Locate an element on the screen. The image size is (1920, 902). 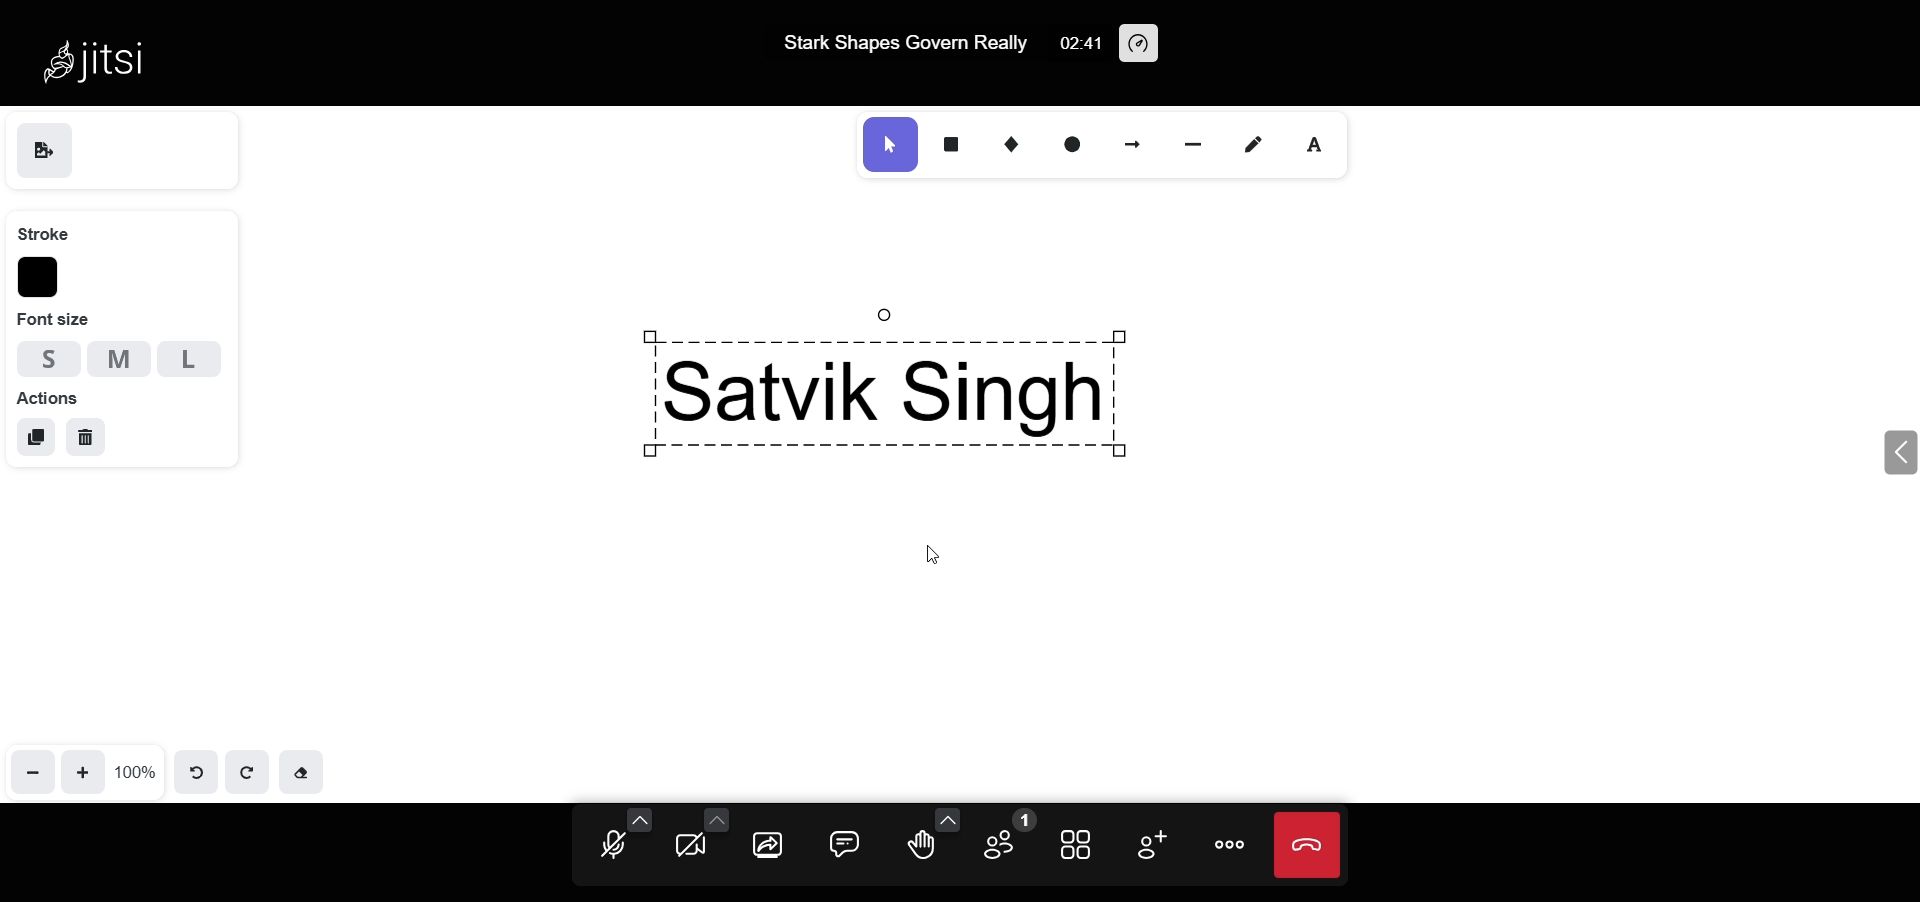
redo is located at coordinates (247, 770).